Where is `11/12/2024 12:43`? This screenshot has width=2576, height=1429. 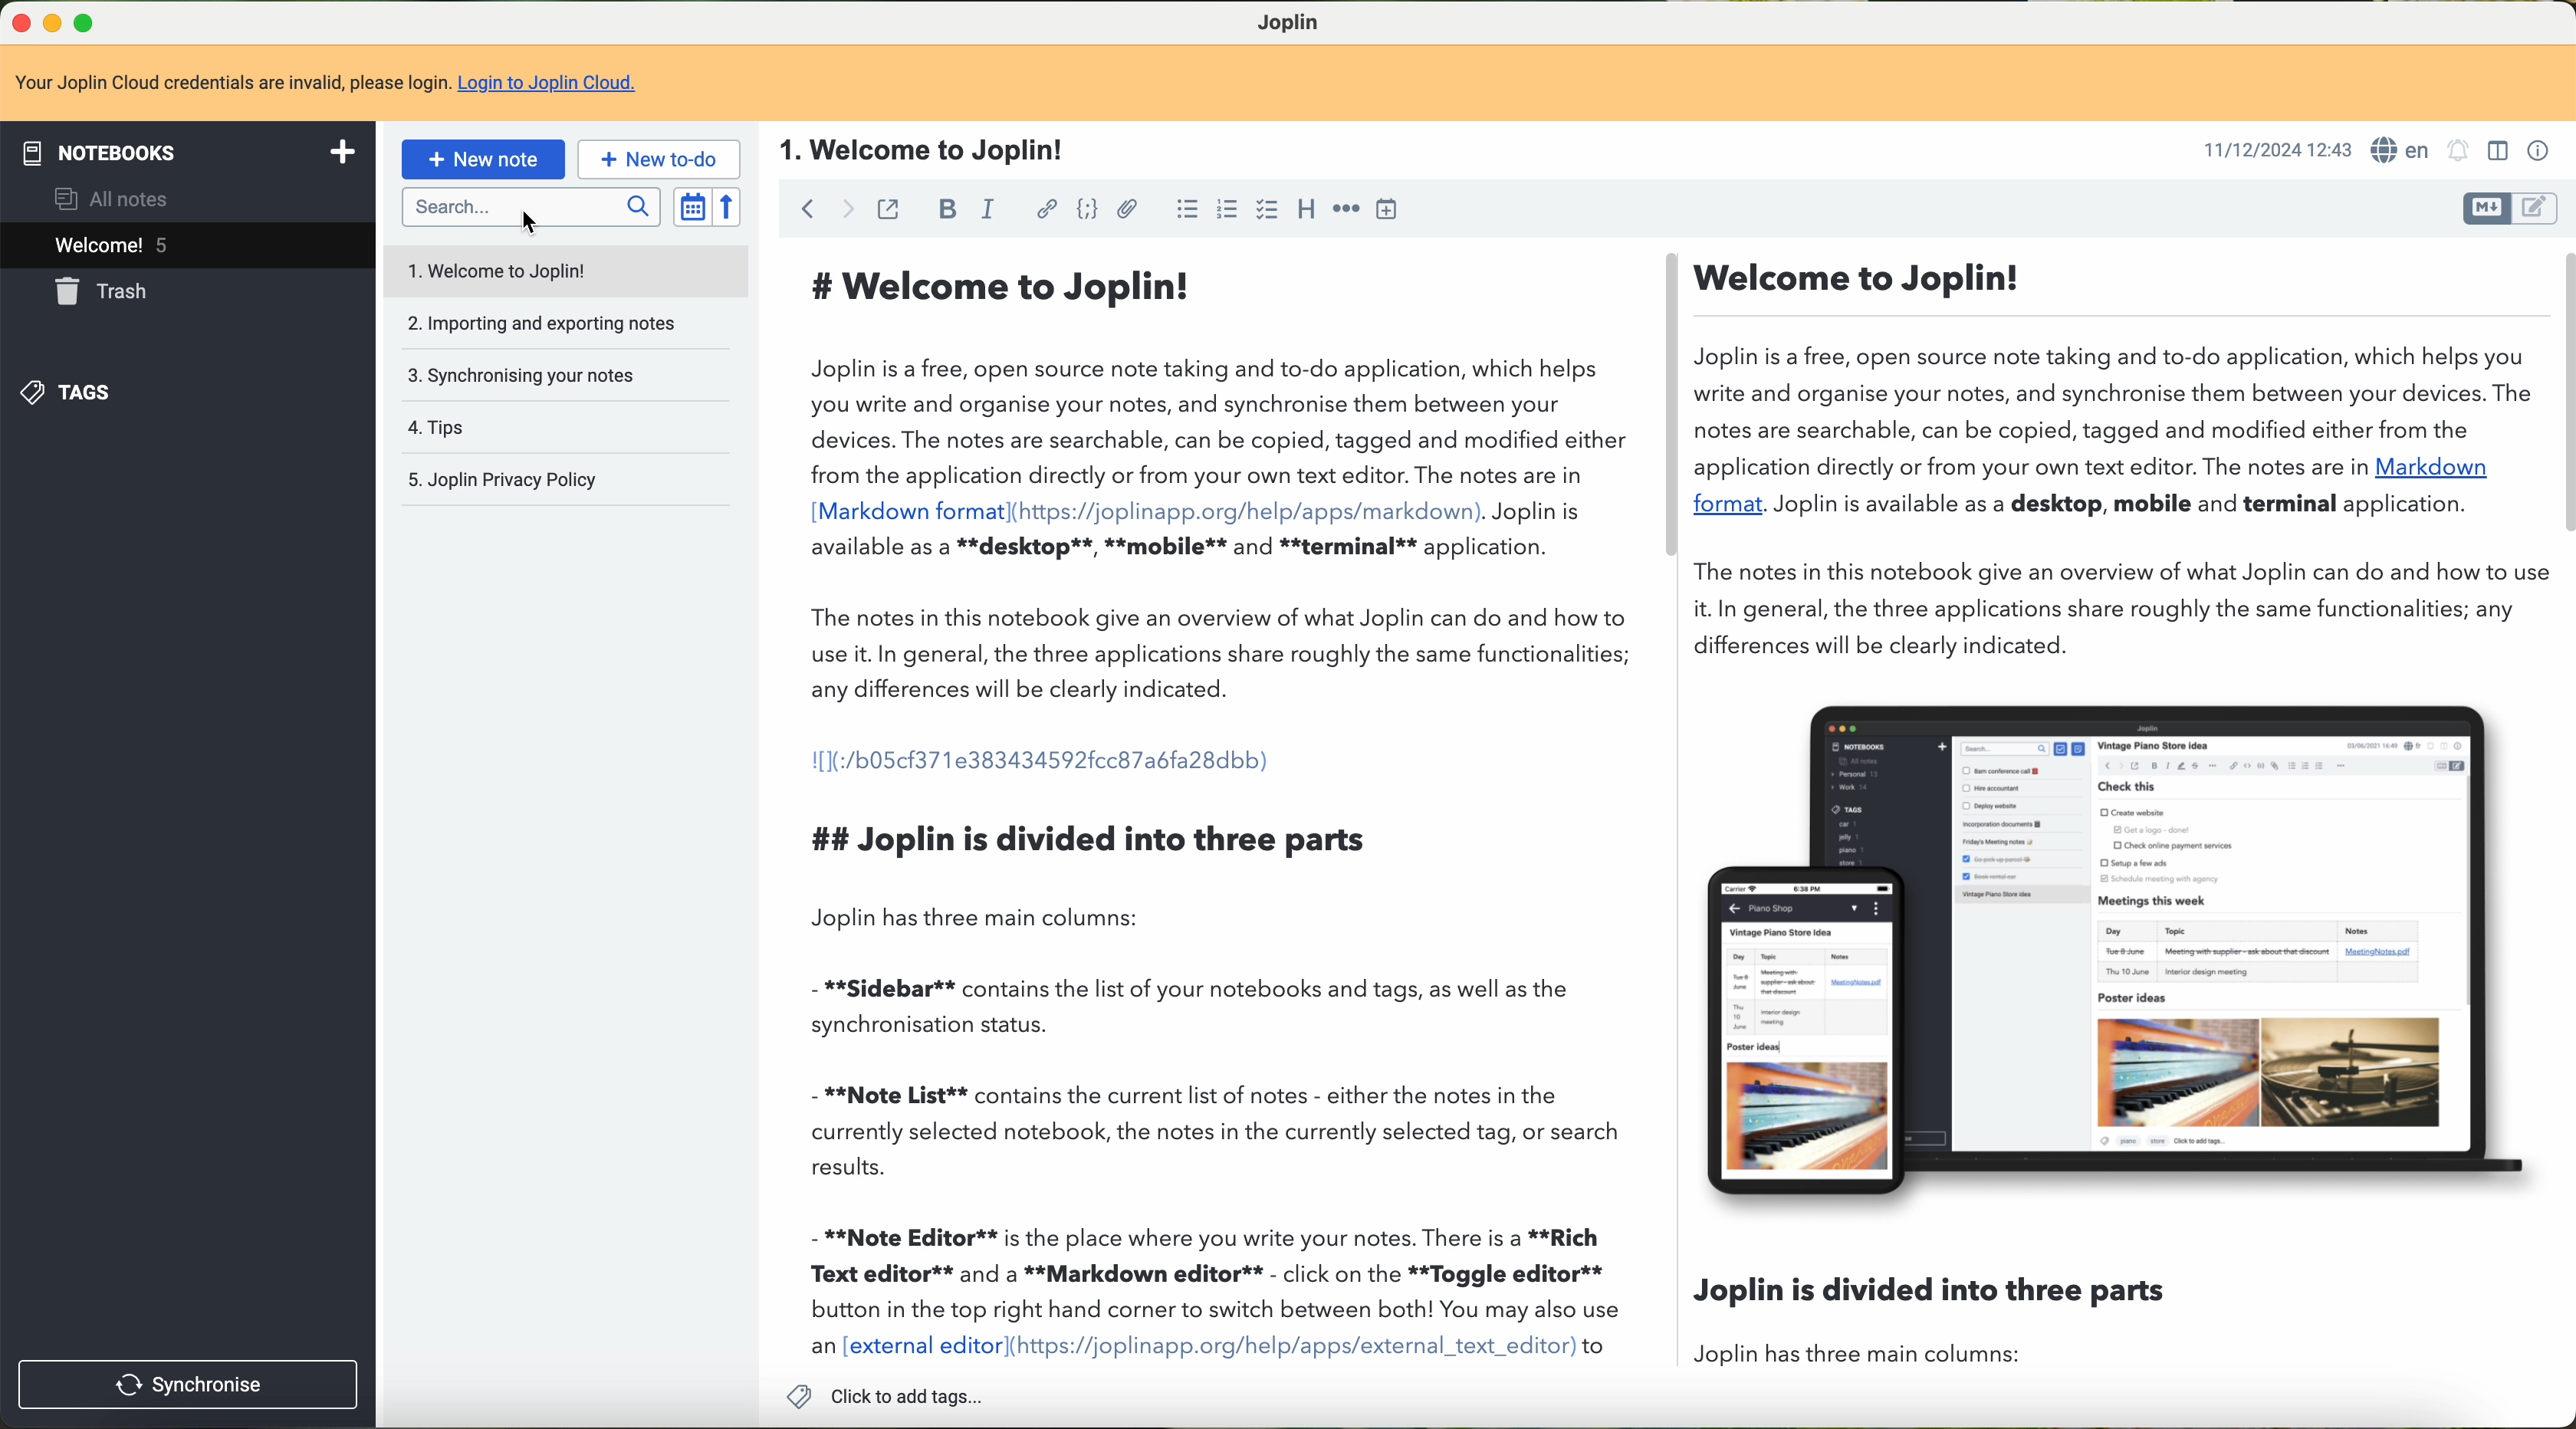
11/12/2024 12:43 is located at coordinates (2274, 152).